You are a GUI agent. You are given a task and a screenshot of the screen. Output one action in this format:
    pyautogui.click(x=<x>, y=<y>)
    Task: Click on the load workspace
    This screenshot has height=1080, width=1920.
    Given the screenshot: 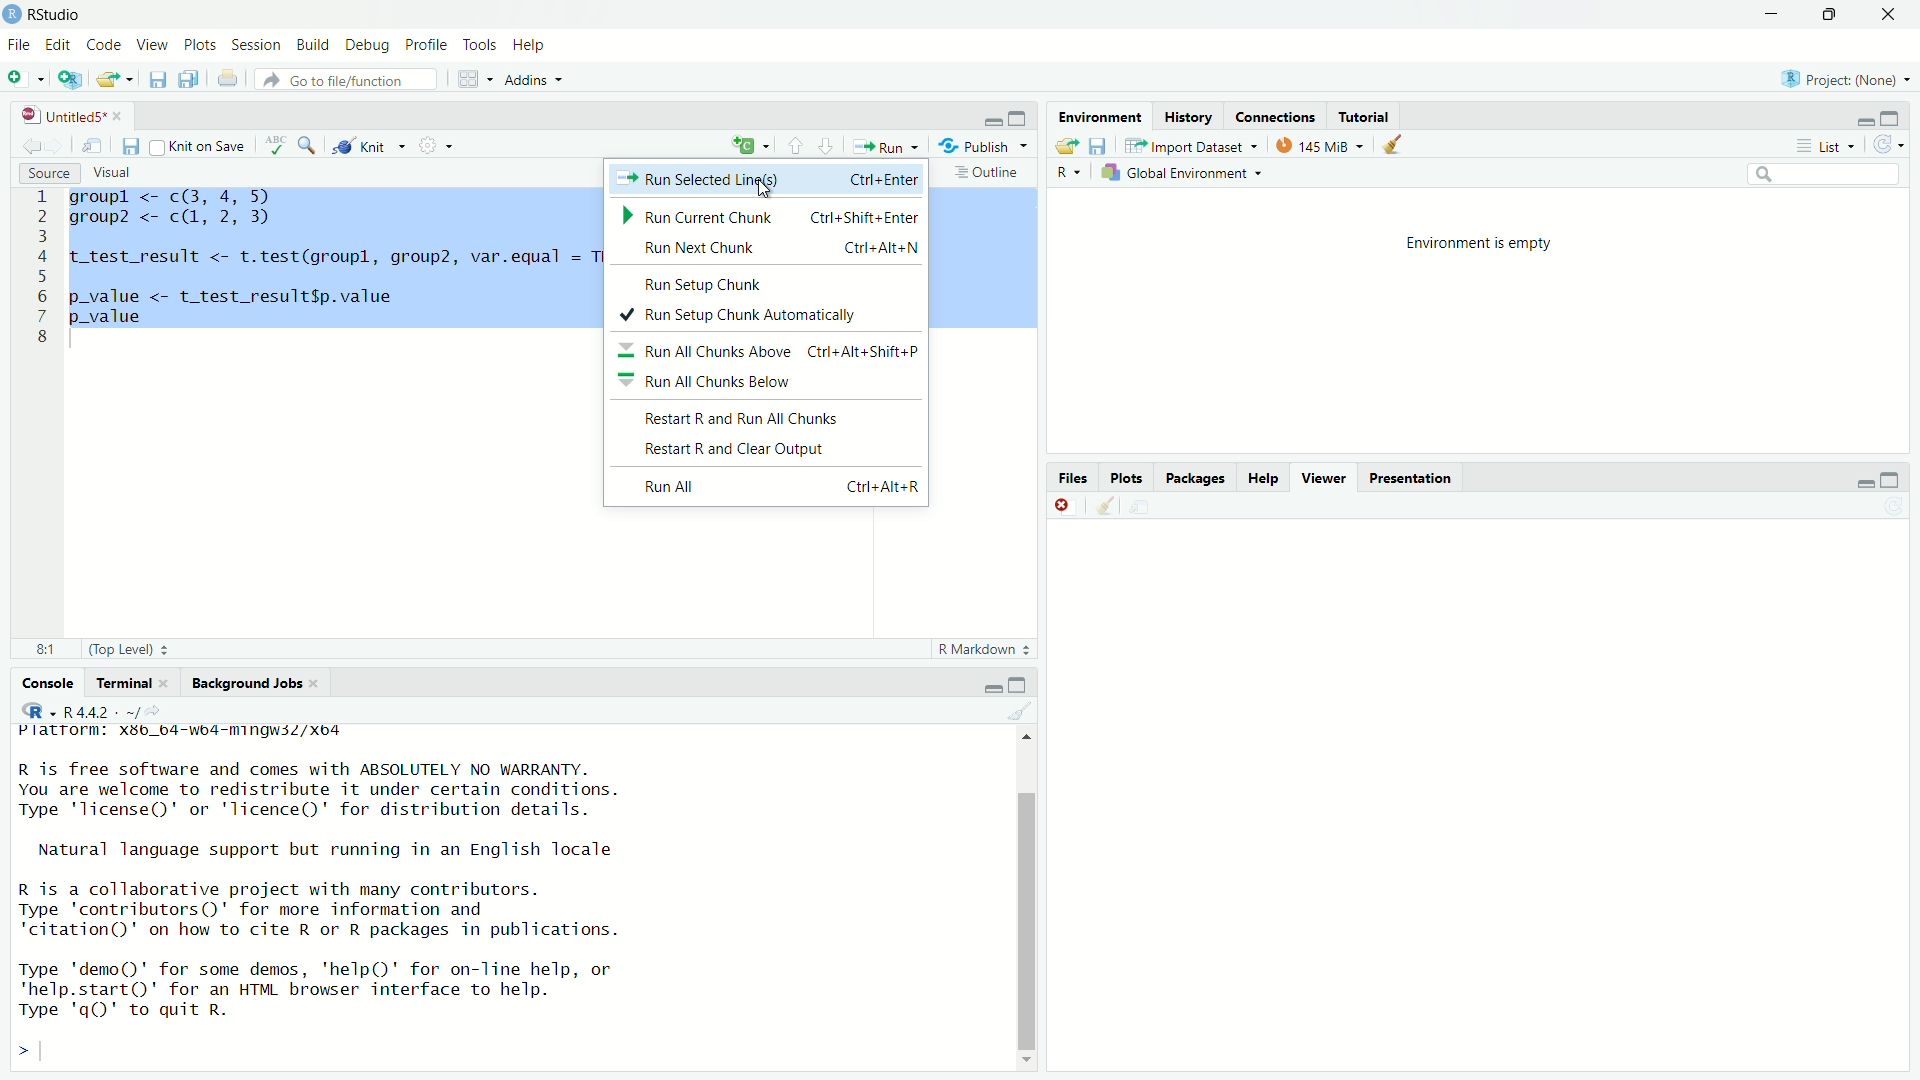 What is the action you would take?
    pyautogui.click(x=1065, y=145)
    